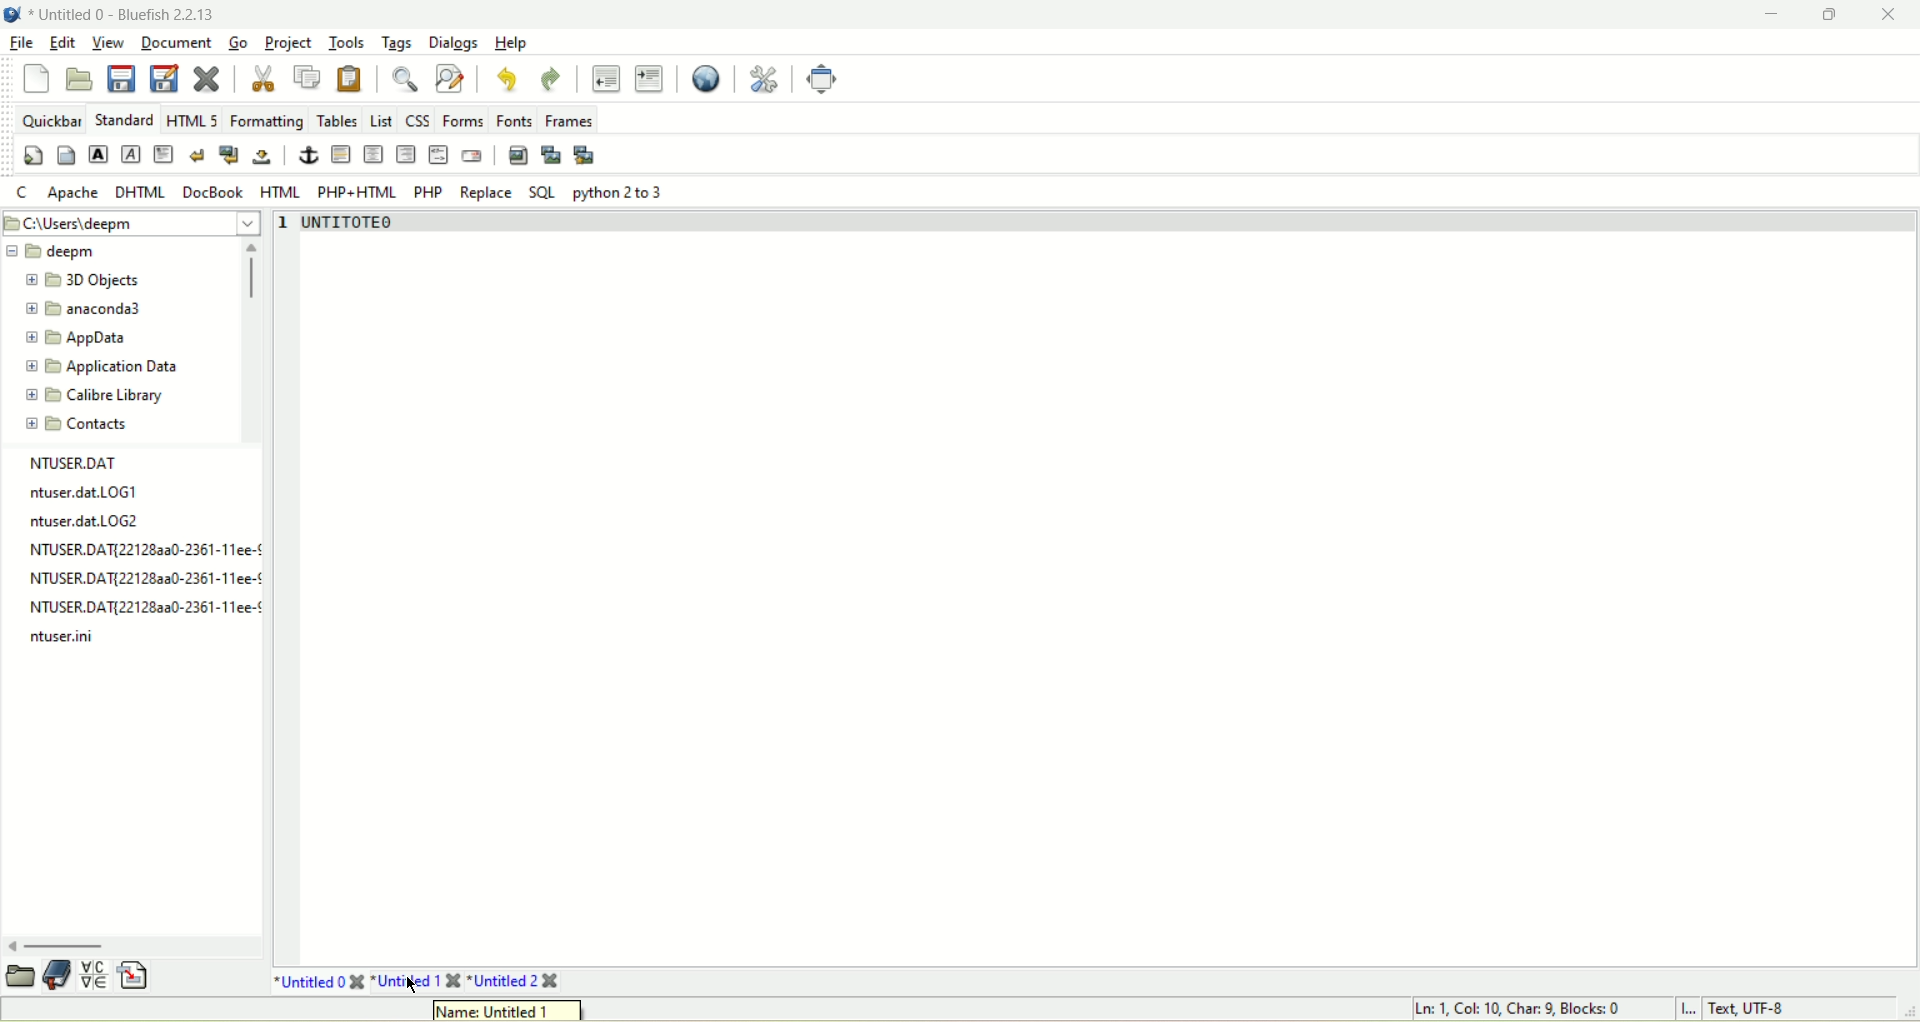 This screenshot has height=1022, width=1920. What do you see at coordinates (356, 225) in the screenshot?
I see `text` at bounding box center [356, 225].